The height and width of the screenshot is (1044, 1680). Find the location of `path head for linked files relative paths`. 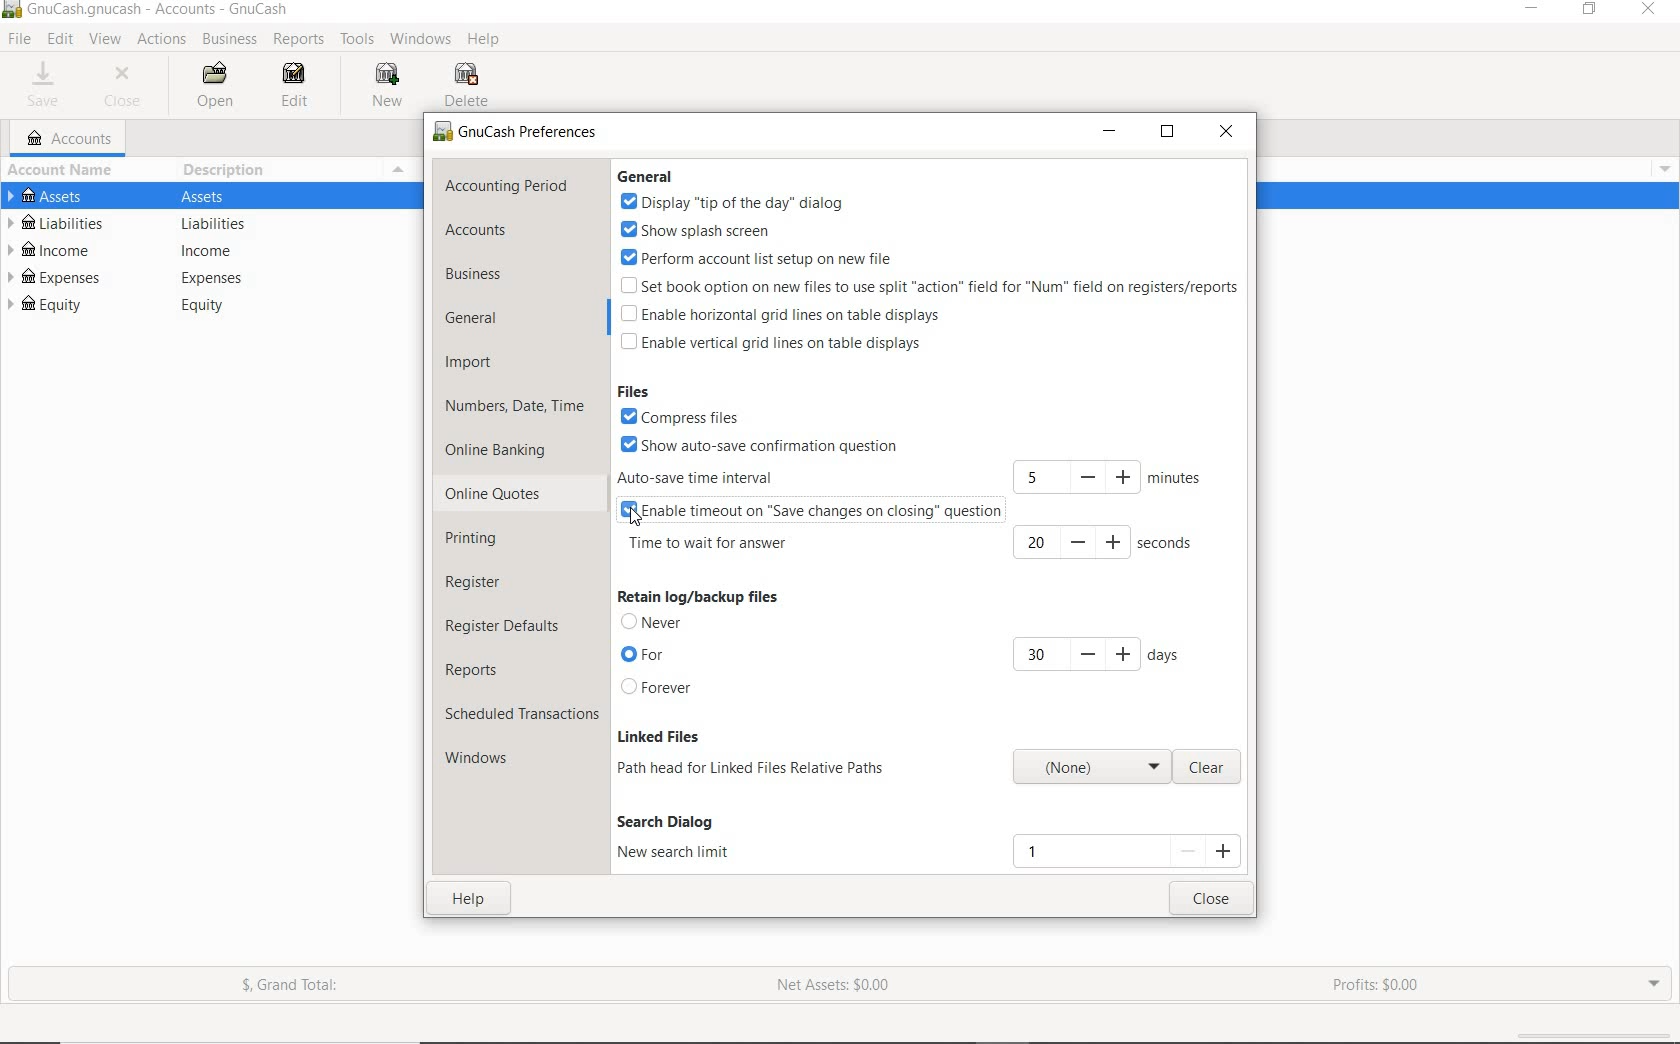

path head for linked files relative paths is located at coordinates (756, 767).